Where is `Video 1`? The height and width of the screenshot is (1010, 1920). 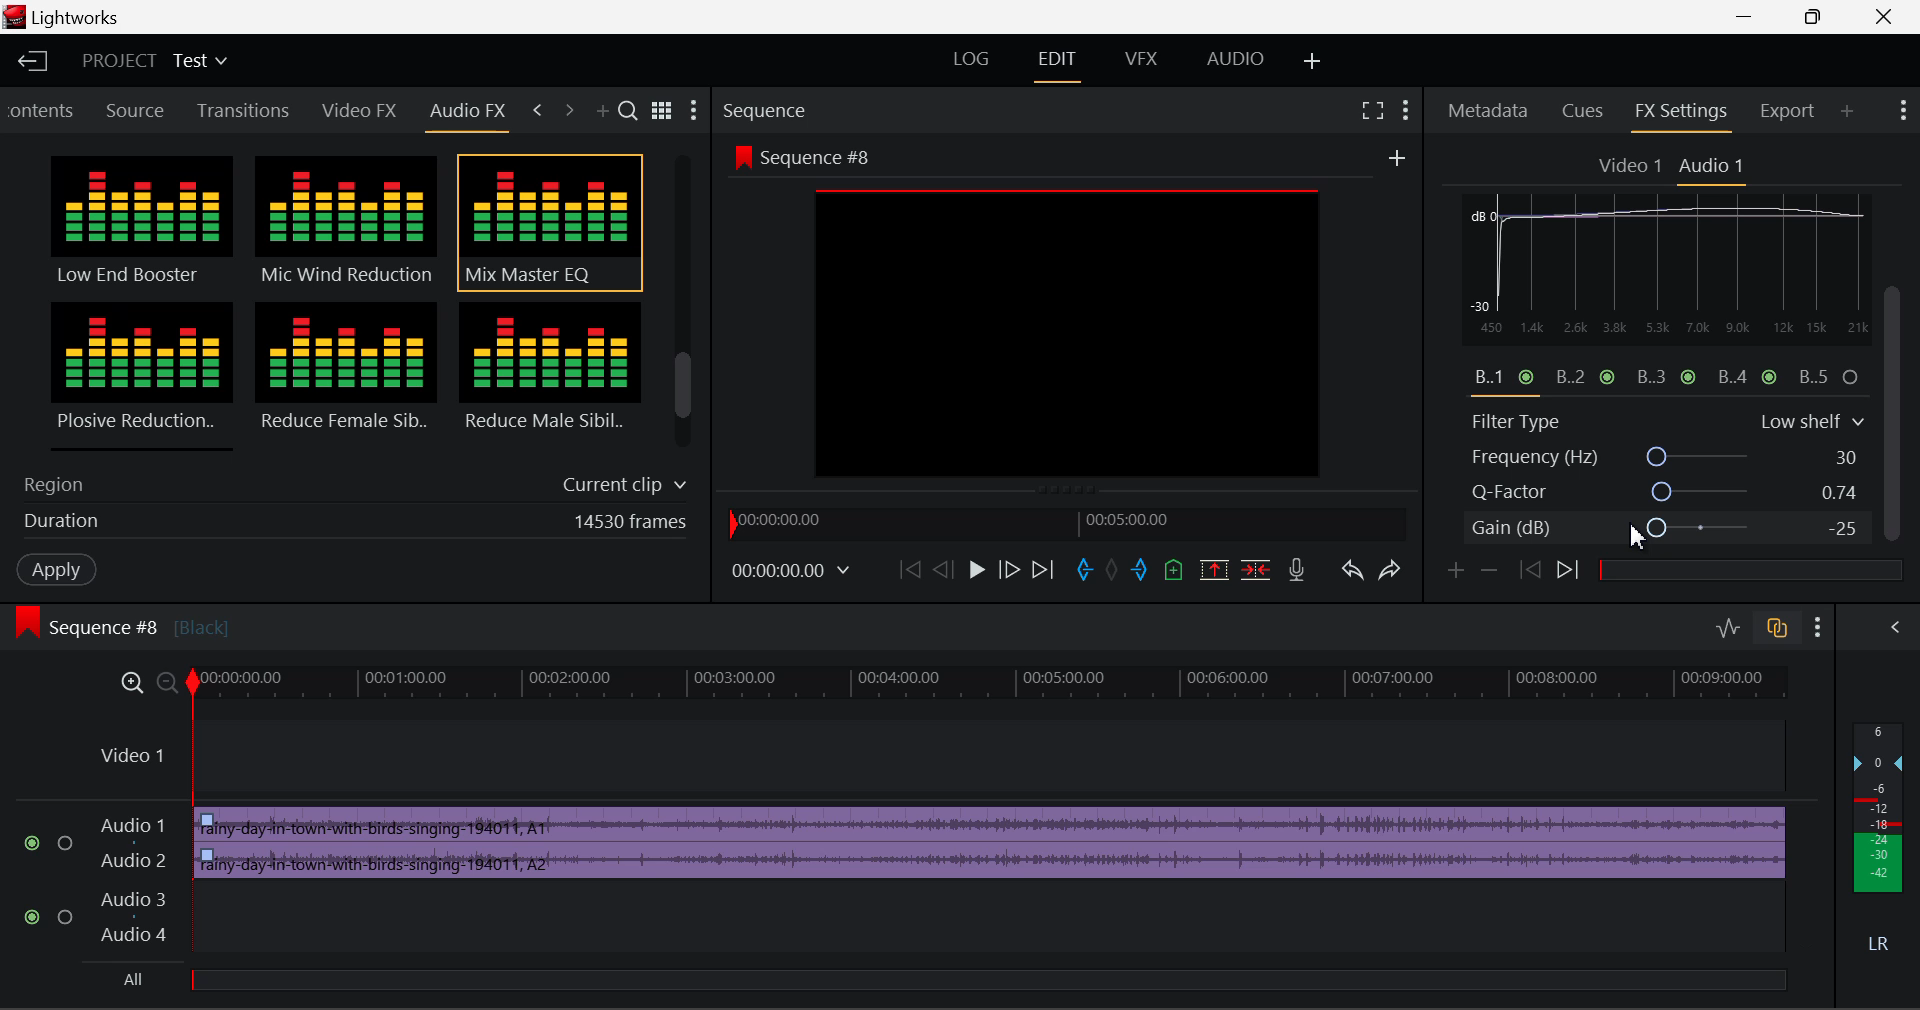
Video 1 is located at coordinates (1631, 167).